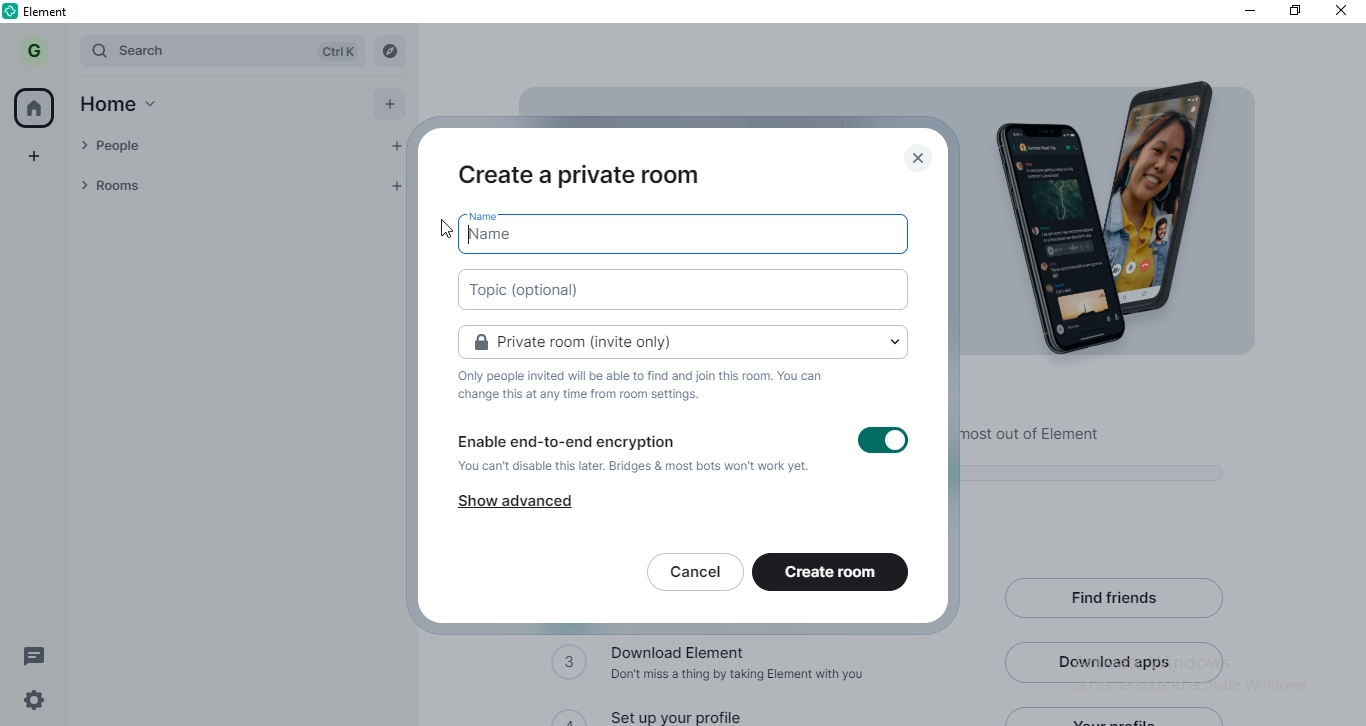 Image resolution: width=1366 pixels, height=726 pixels. What do you see at coordinates (683, 339) in the screenshot?
I see `private room` at bounding box center [683, 339].